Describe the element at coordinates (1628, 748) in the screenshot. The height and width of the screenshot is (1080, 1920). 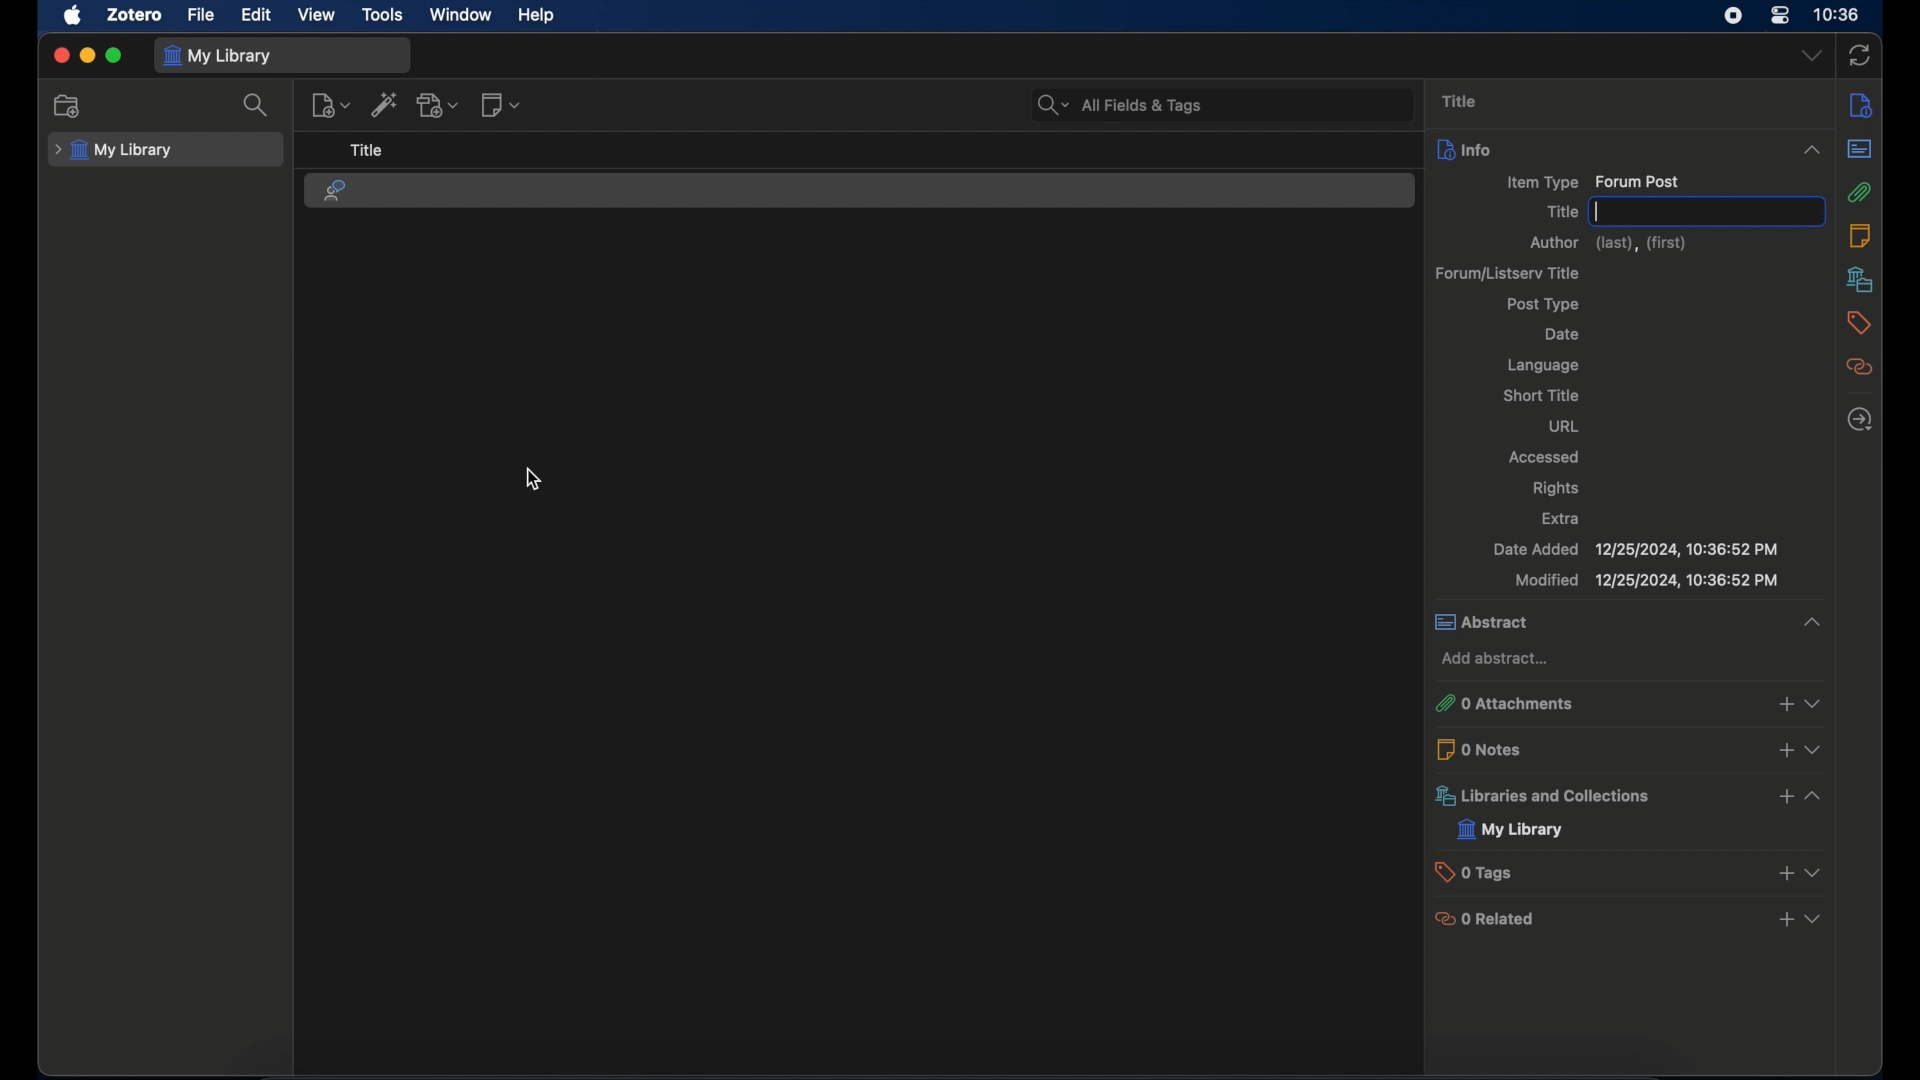
I see `0 notes` at that location.